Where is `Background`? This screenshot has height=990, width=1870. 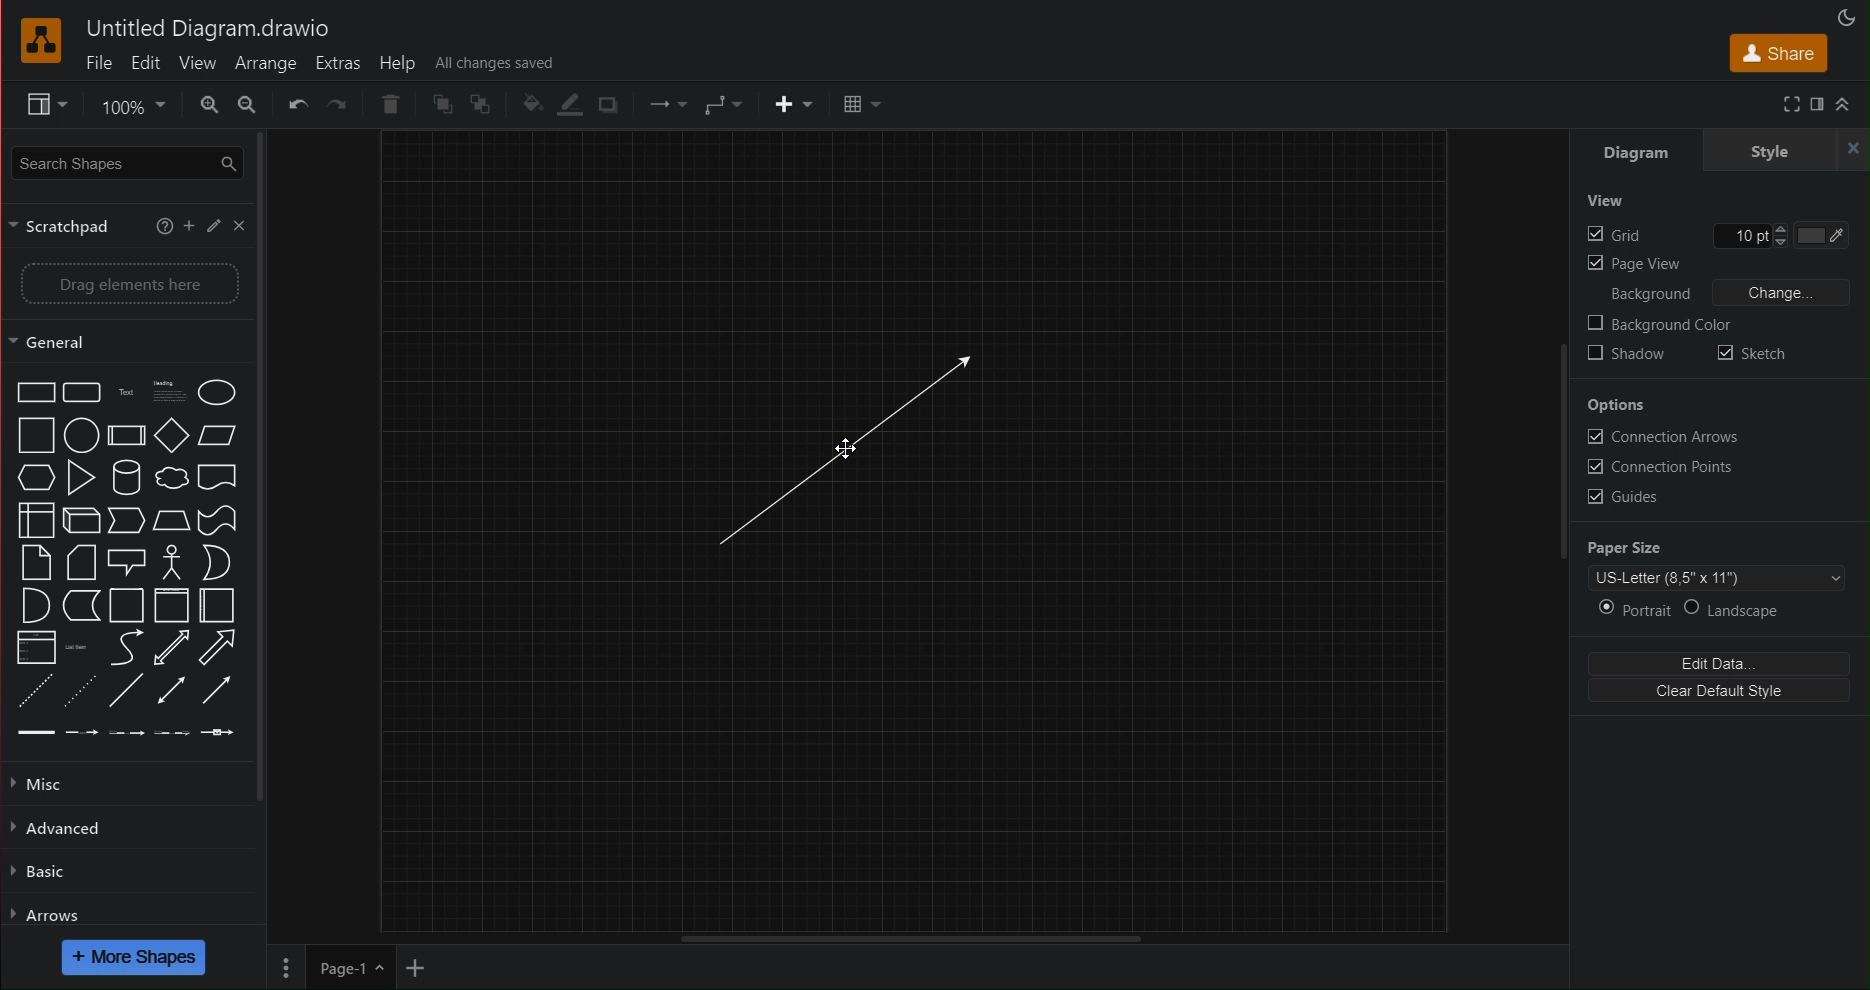
Background is located at coordinates (1647, 295).